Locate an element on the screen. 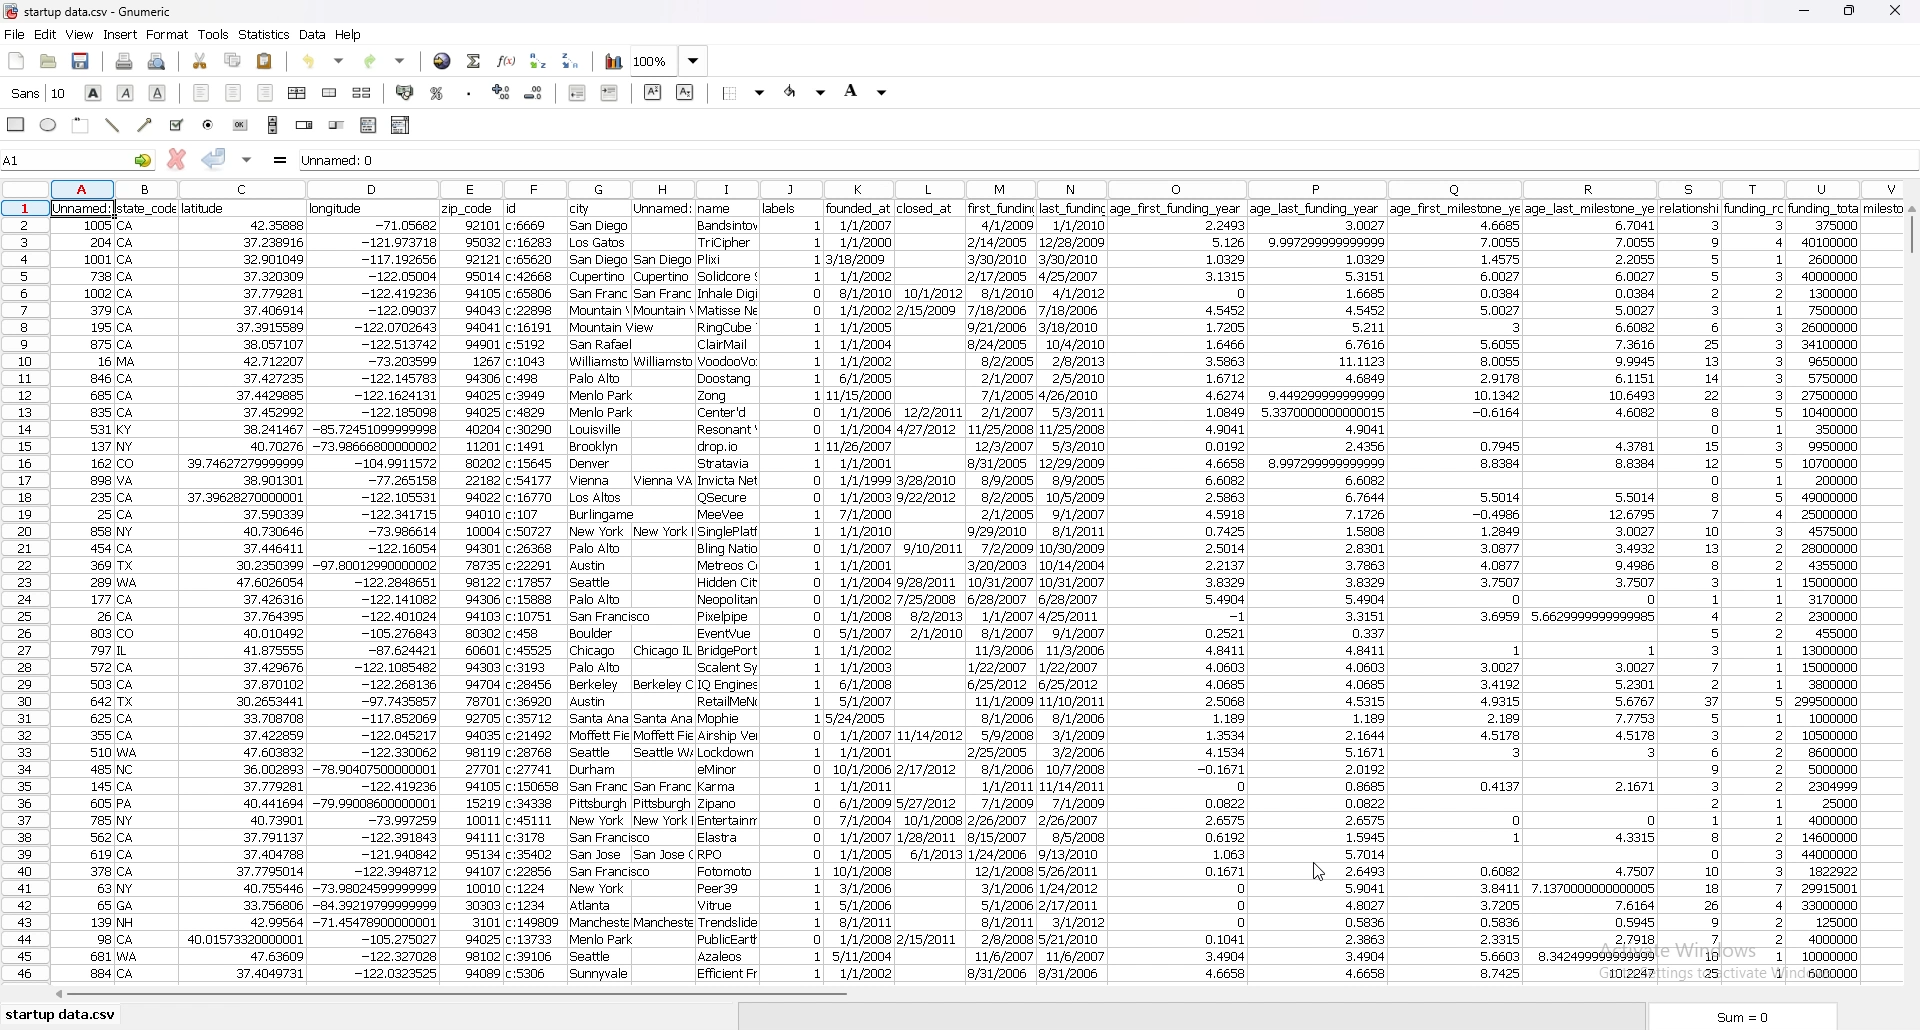  radio button is located at coordinates (210, 125).